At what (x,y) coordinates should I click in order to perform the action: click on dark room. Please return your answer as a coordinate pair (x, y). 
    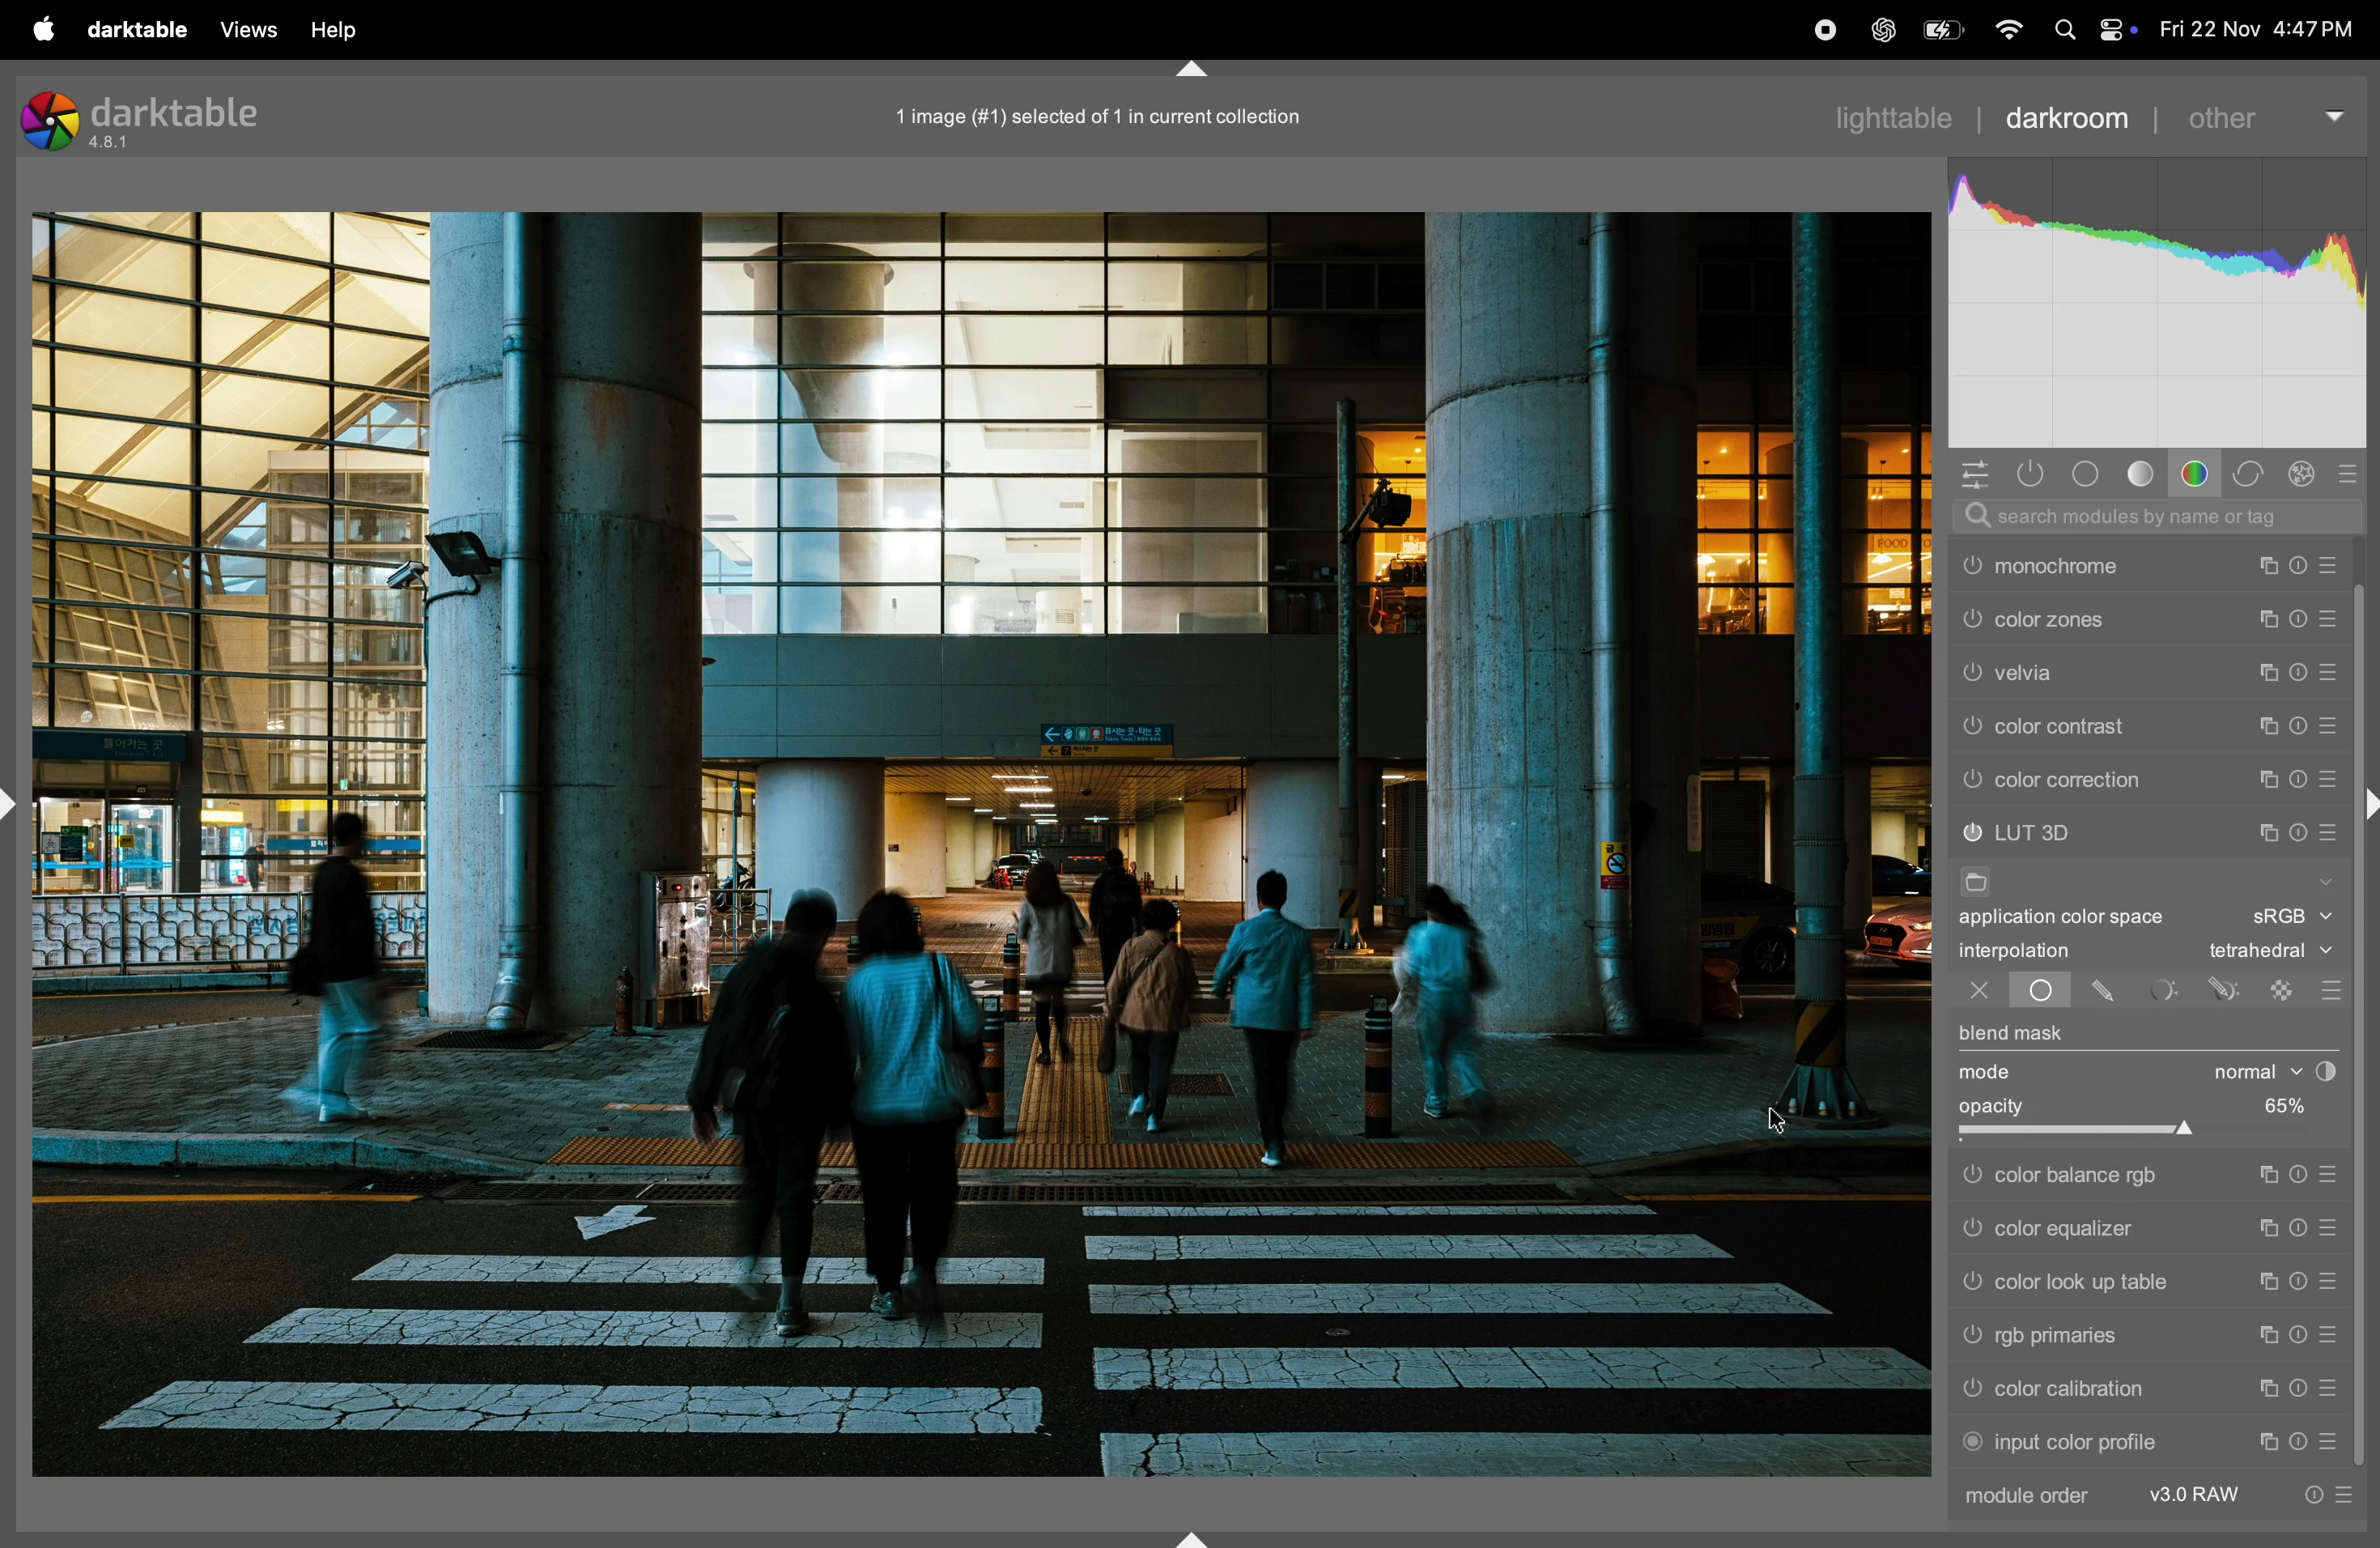
    Looking at the image, I should click on (2073, 117).